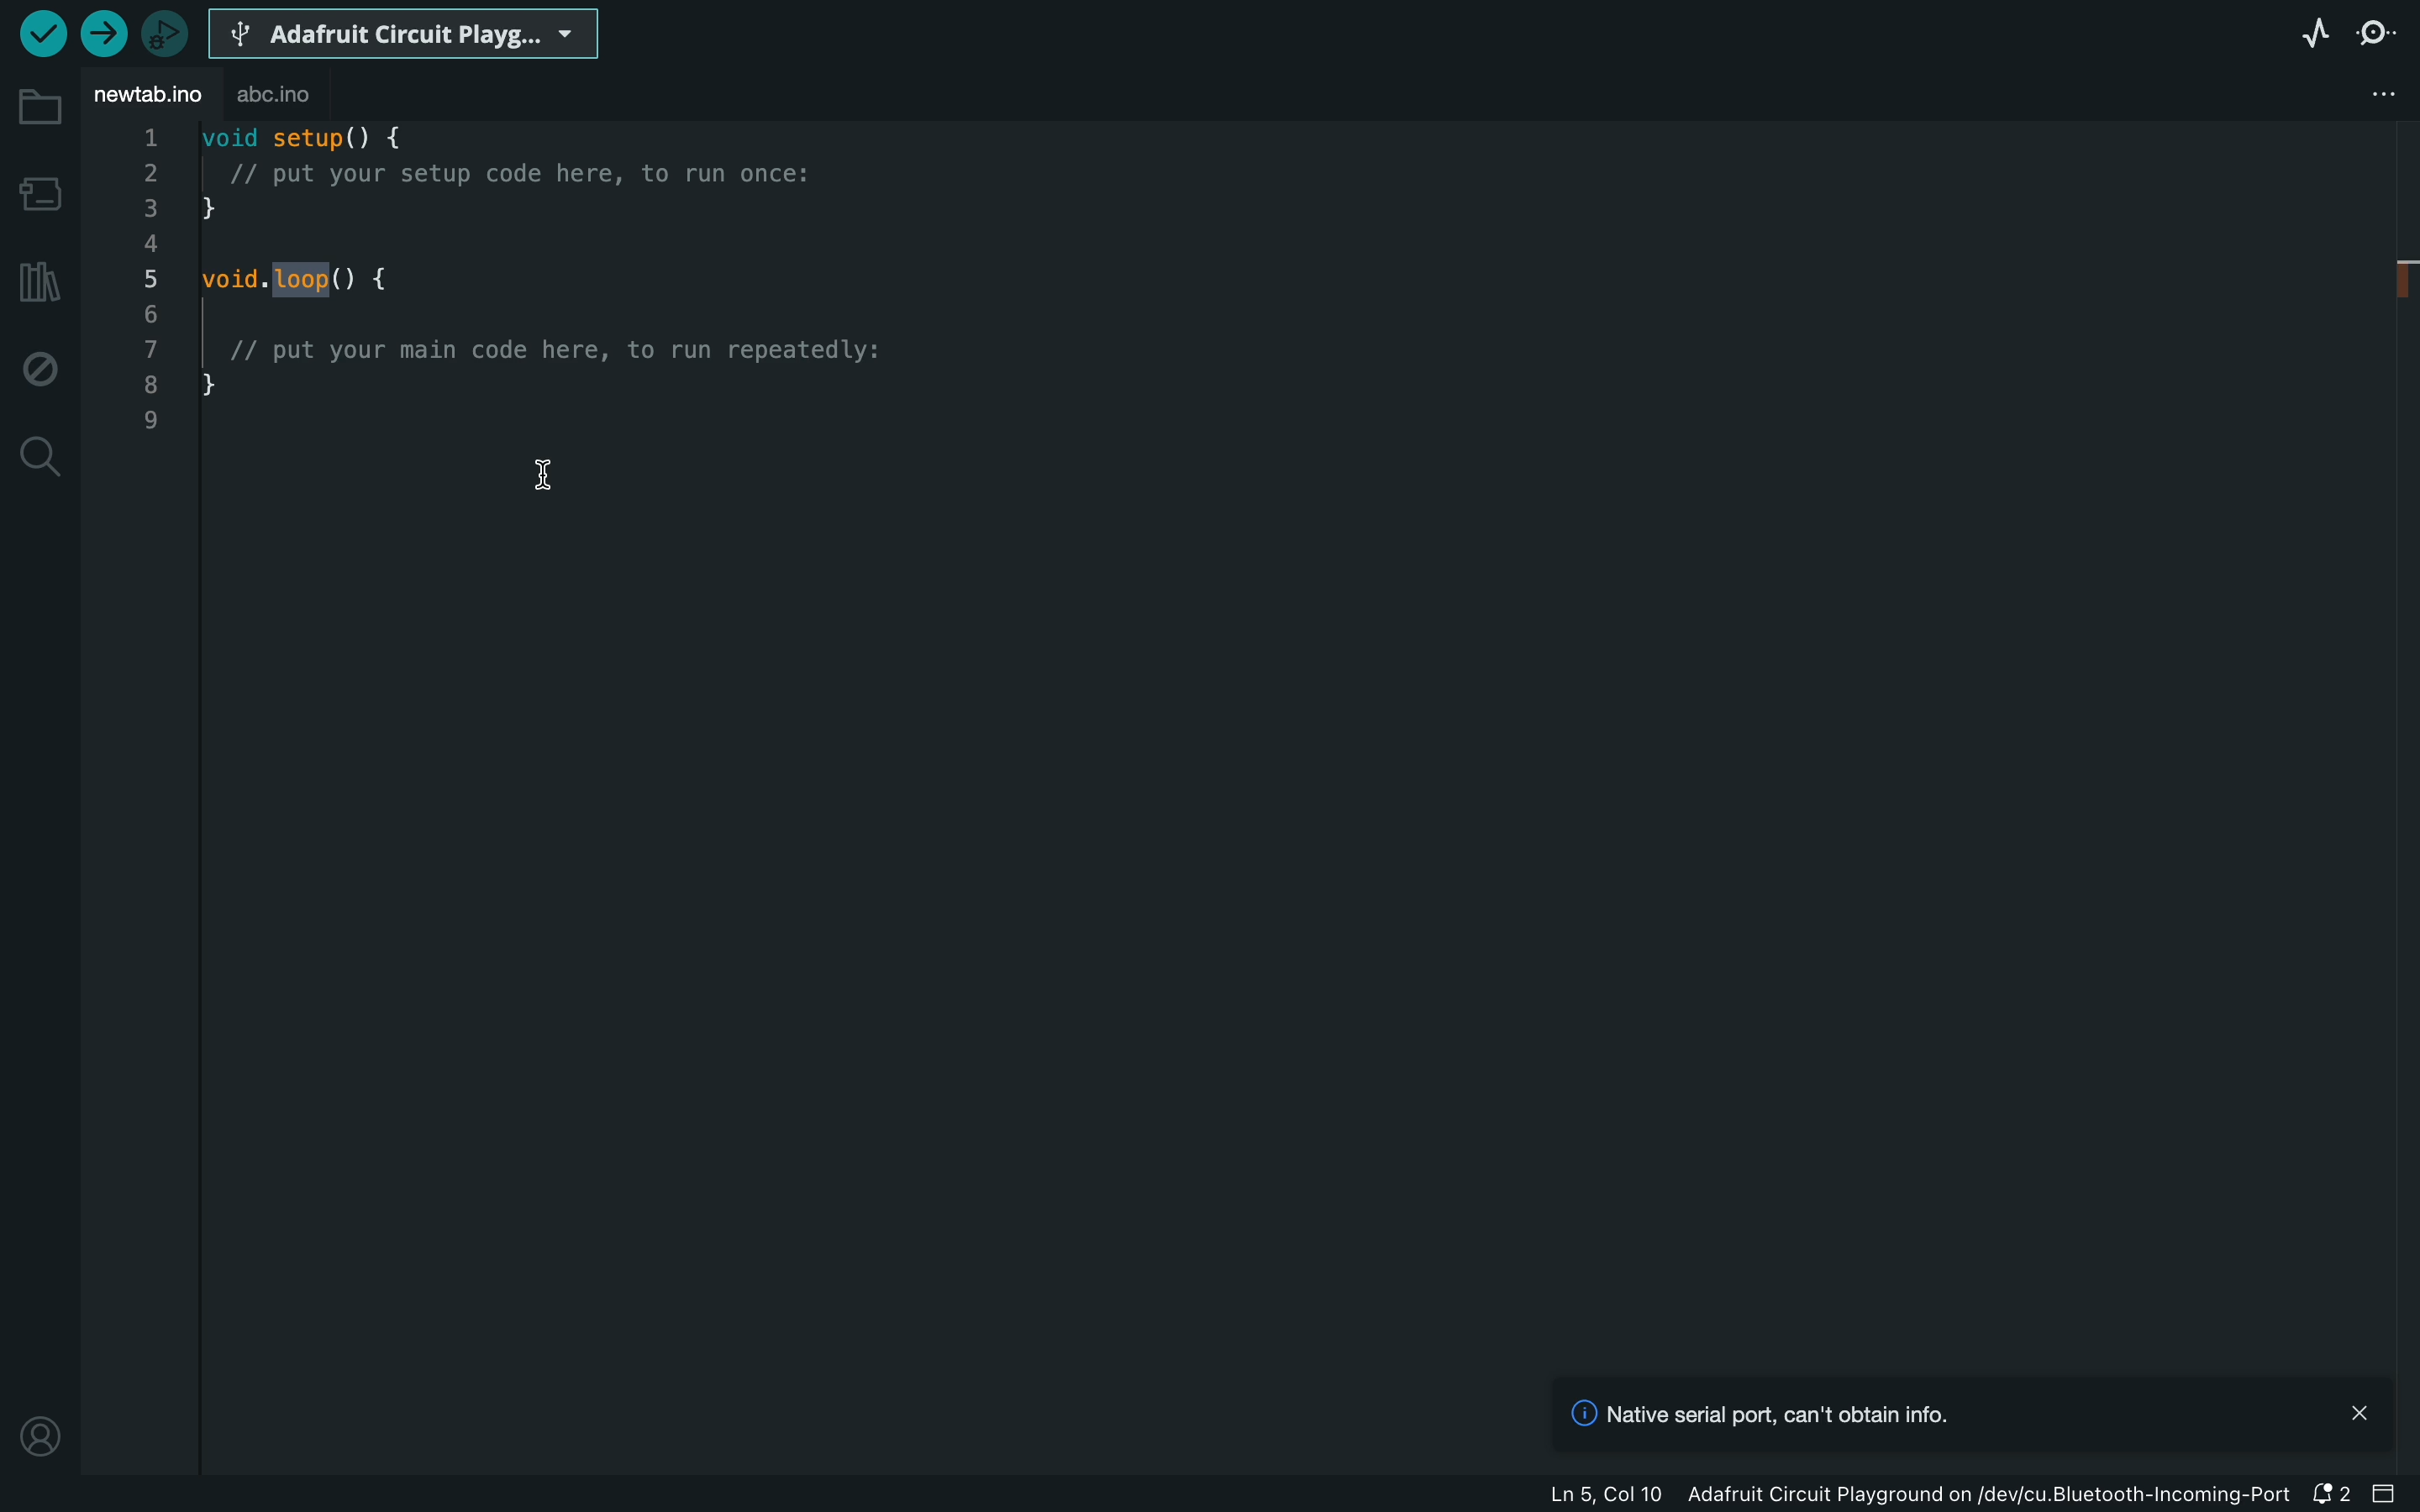  Describe the element at coordinates (1749, 1413) in the screenshot. I see `Native serial port, can't obtain info.` at that location.